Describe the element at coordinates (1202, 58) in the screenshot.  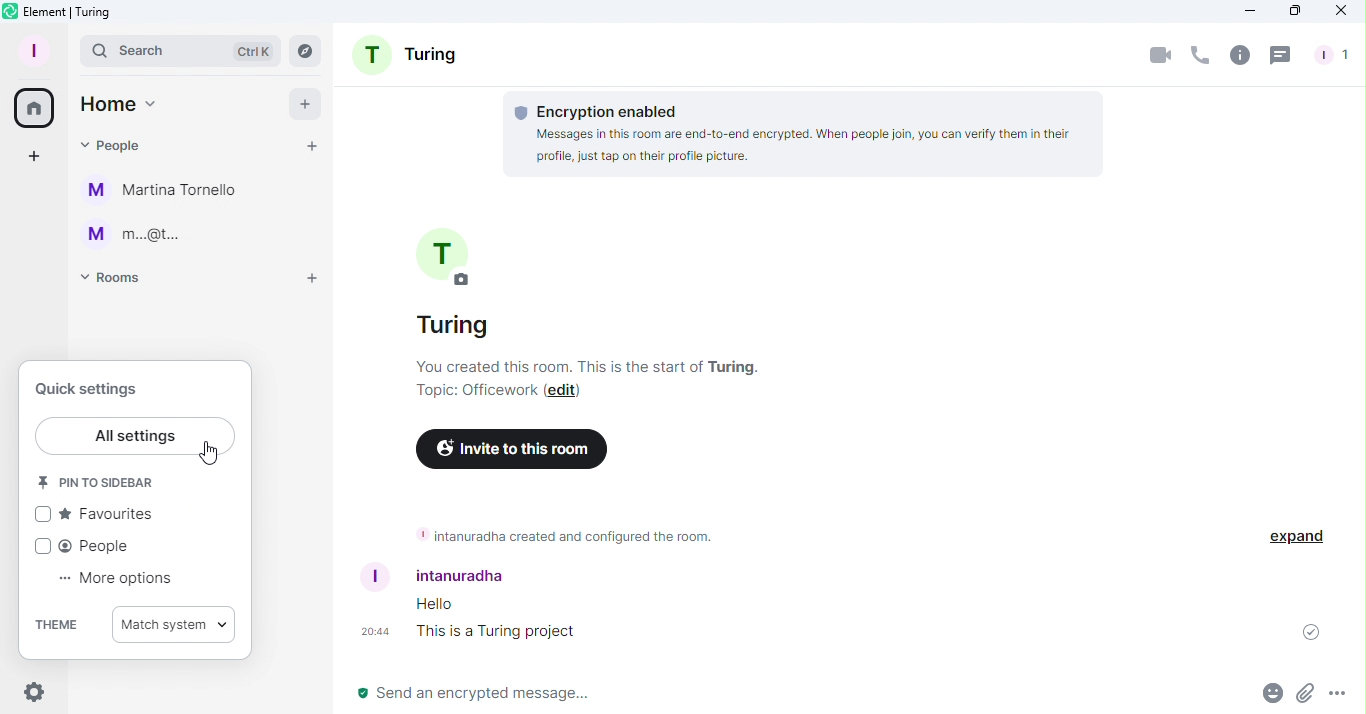
I see `Call` at that location.